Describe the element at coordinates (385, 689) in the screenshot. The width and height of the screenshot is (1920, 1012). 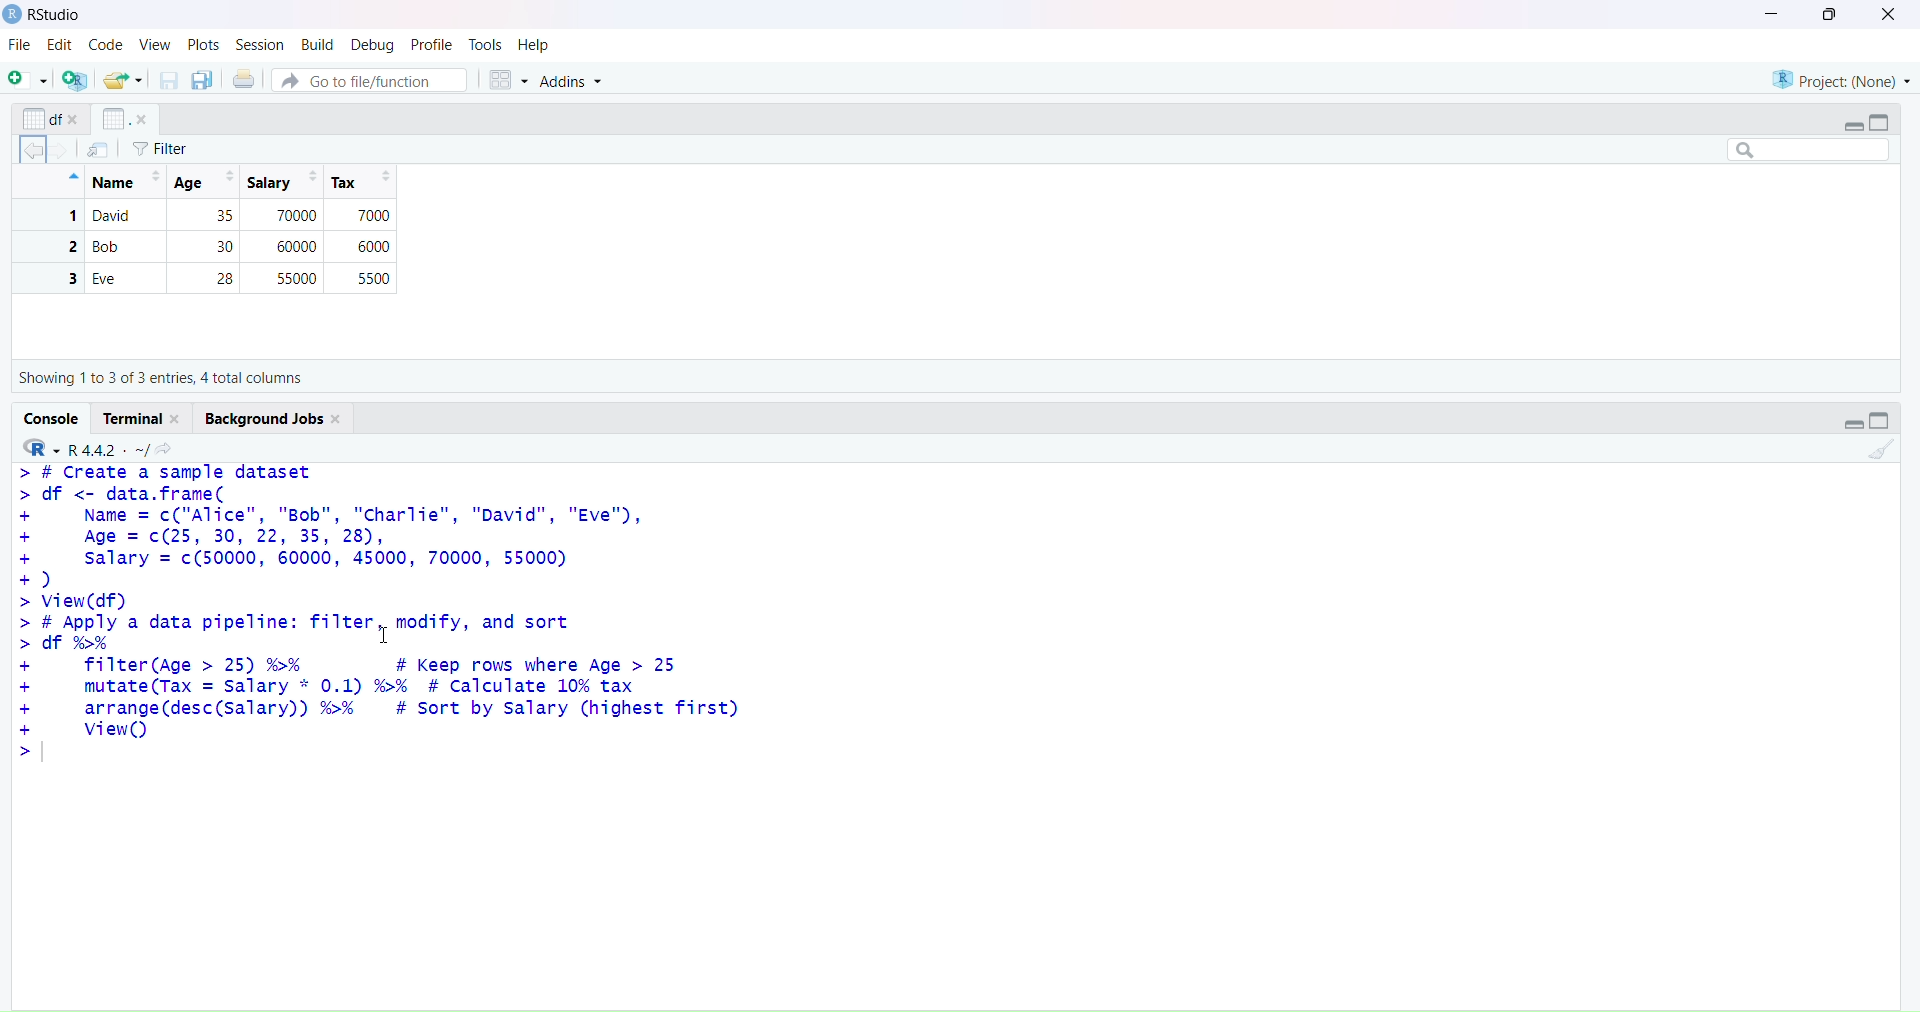
I see `> # Apply a data pipeline: T1lter, moaity, anda sort
df %% T
filter(Age > 25) %% # Keep rows where Age > 25
mutate(Tax = Salary * 0.1) %% # Calculate 10% tax
arrange (desc(Salary)) %% # sort by salary (highest first)
view()` at that location.